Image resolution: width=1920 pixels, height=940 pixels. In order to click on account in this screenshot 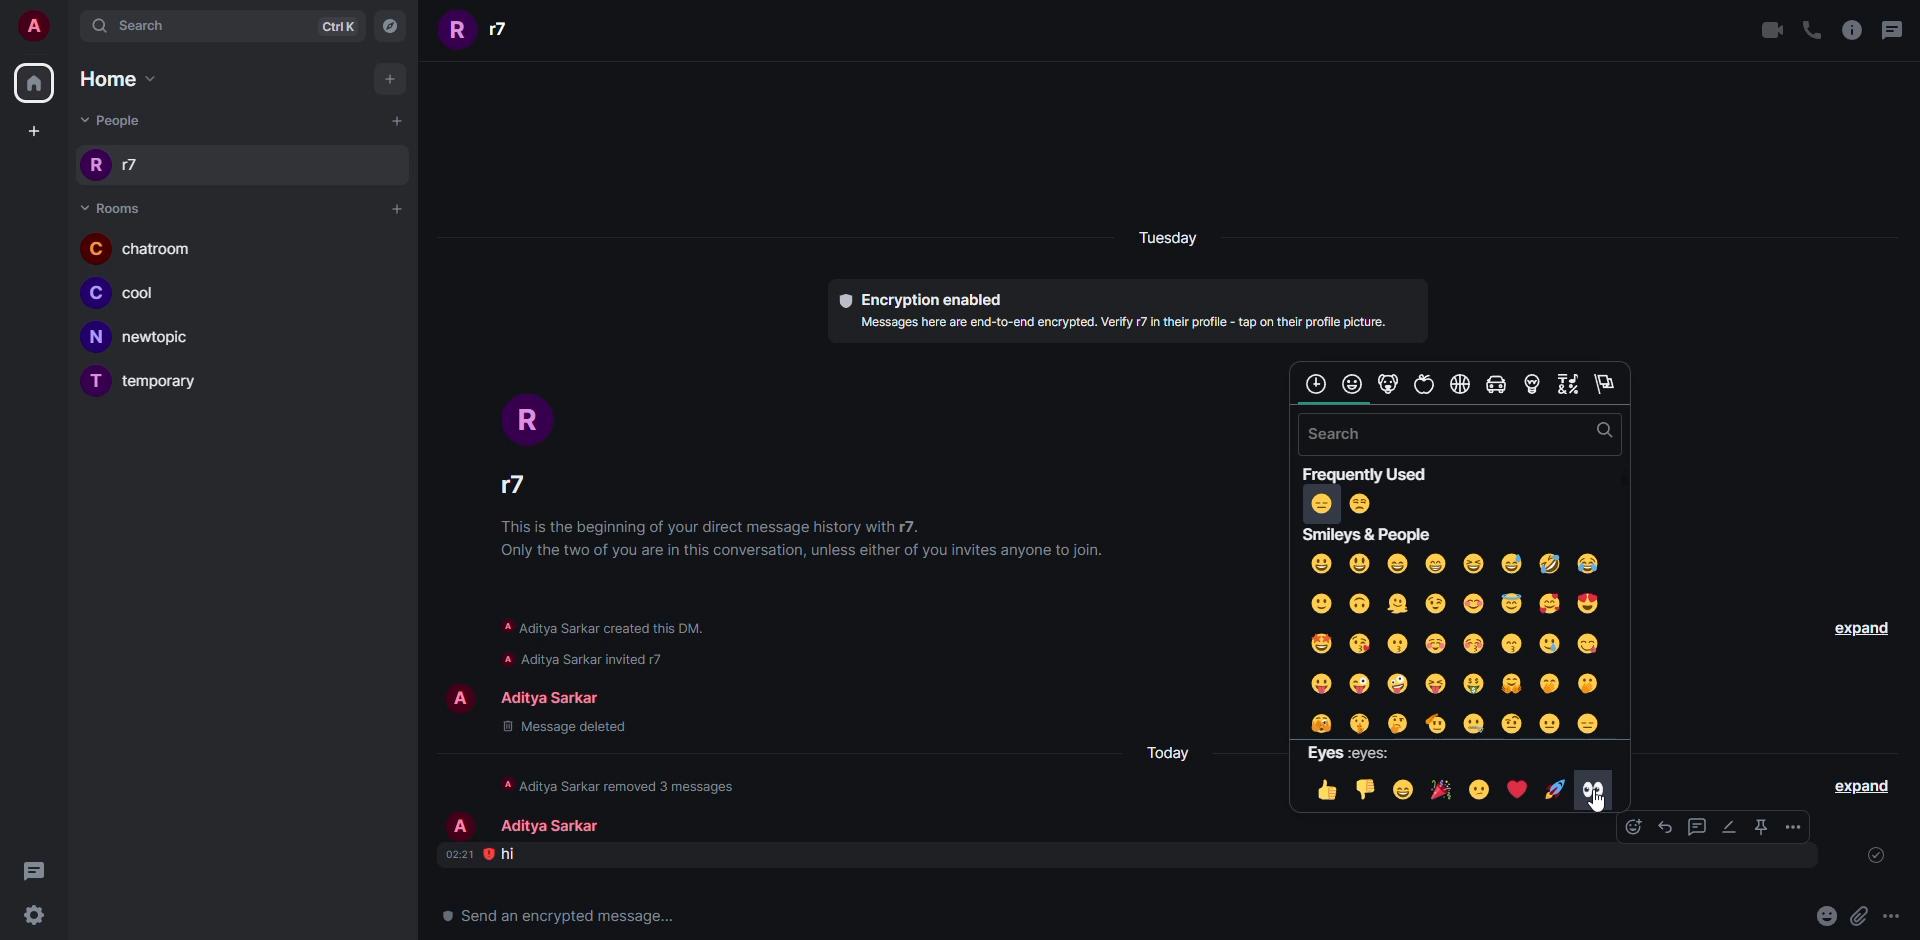, I will do `click(34, 25)`.